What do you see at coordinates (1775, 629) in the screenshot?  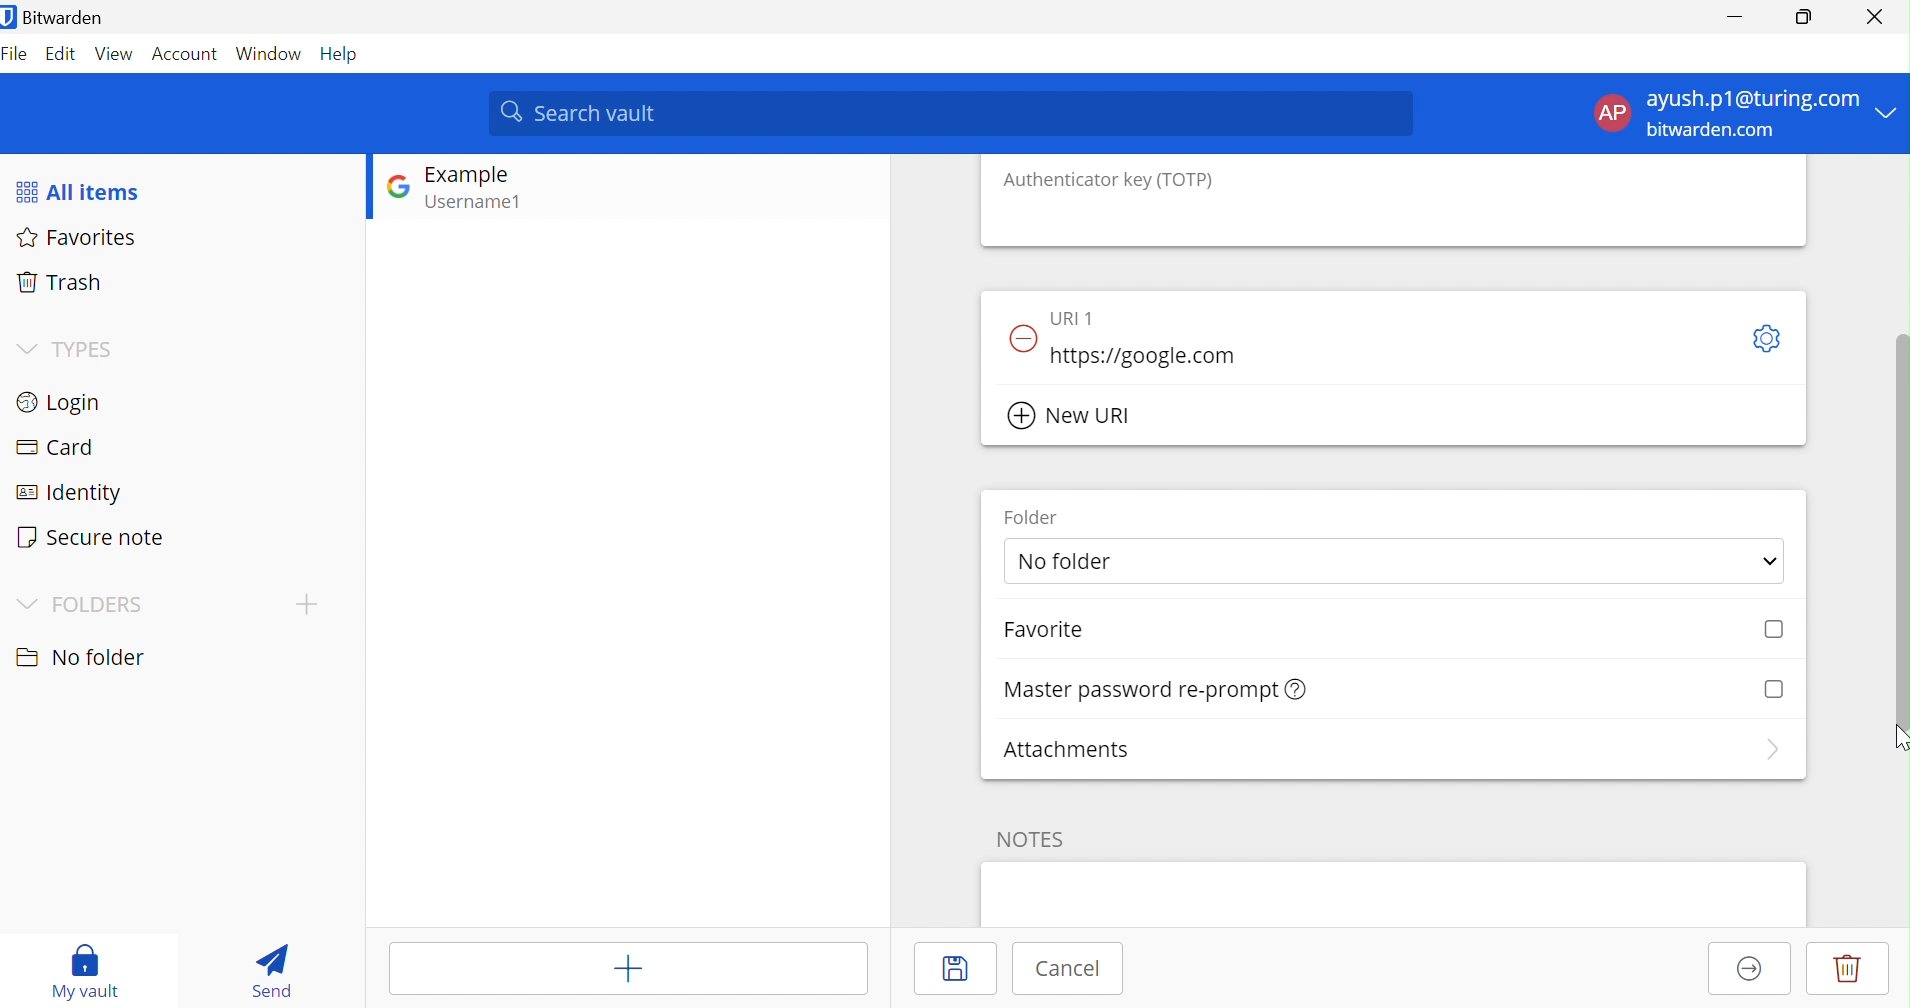 I see `Checkbox` at bounding box center [1775, 629].